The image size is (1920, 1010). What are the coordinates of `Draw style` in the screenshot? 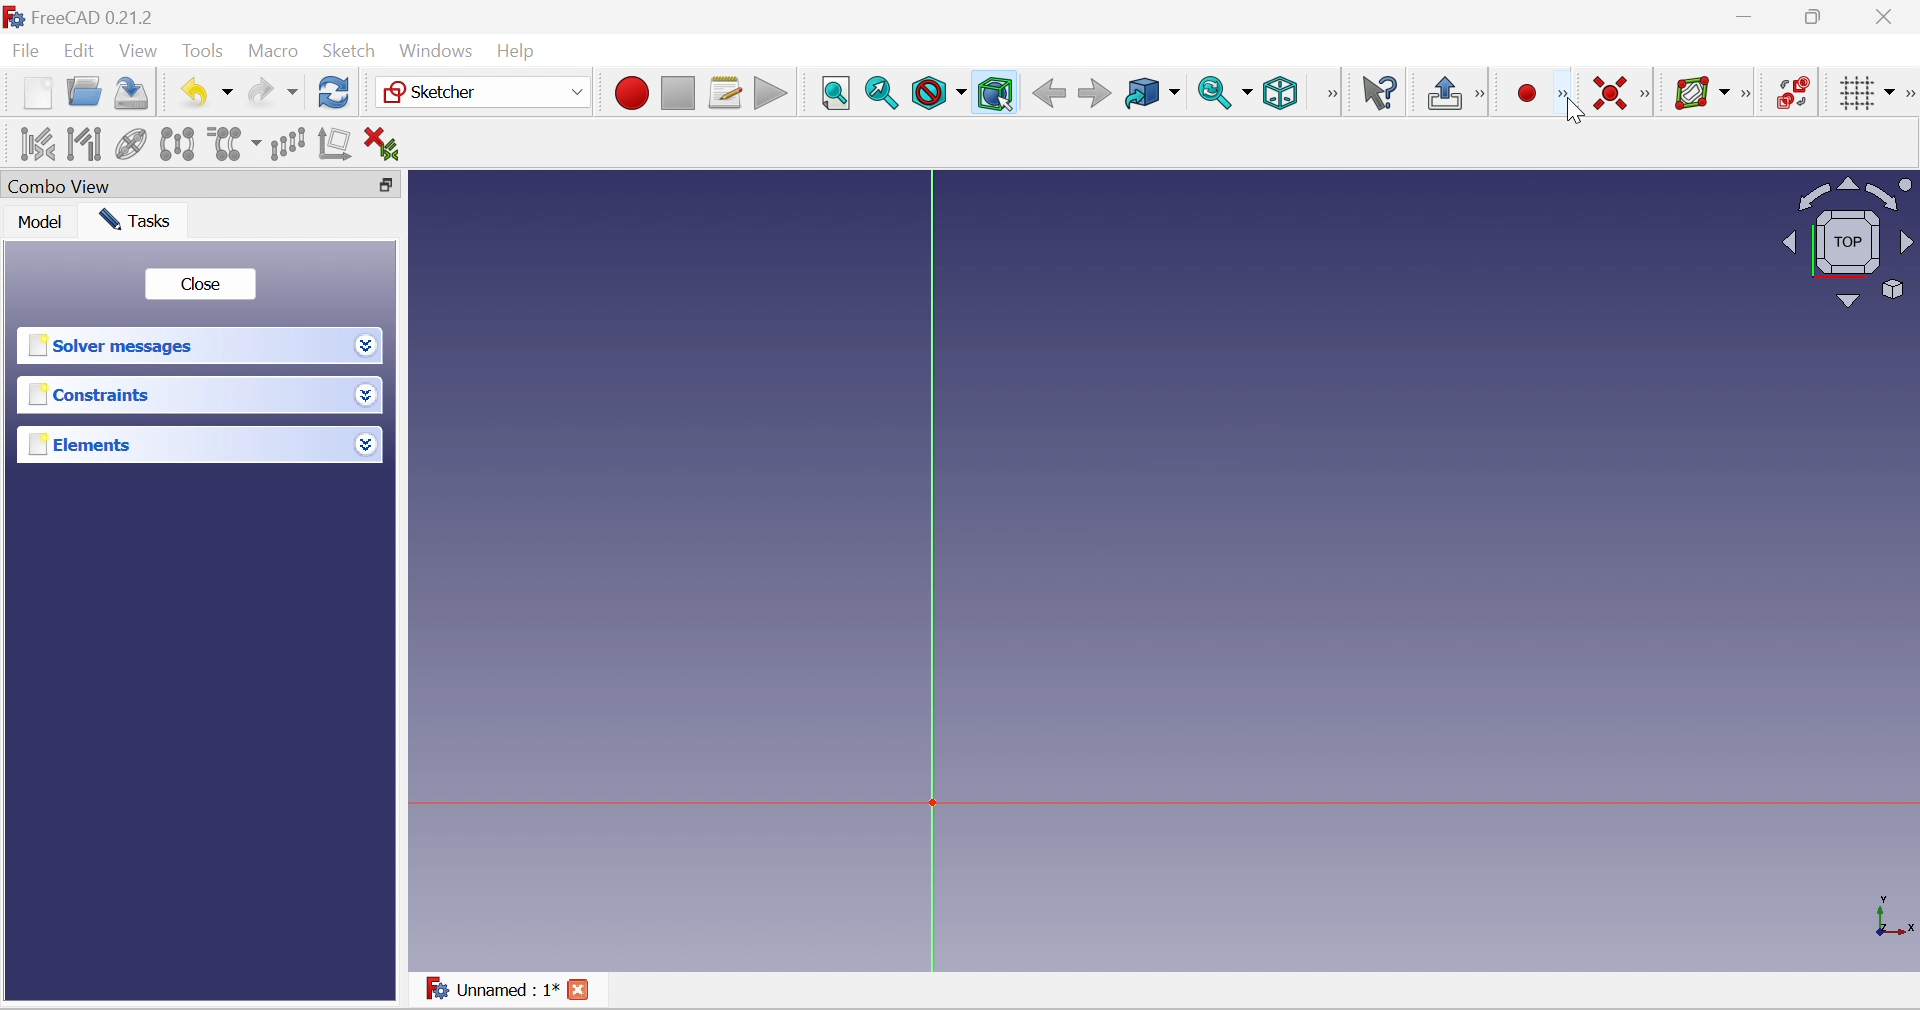 It's located at (937, 94).